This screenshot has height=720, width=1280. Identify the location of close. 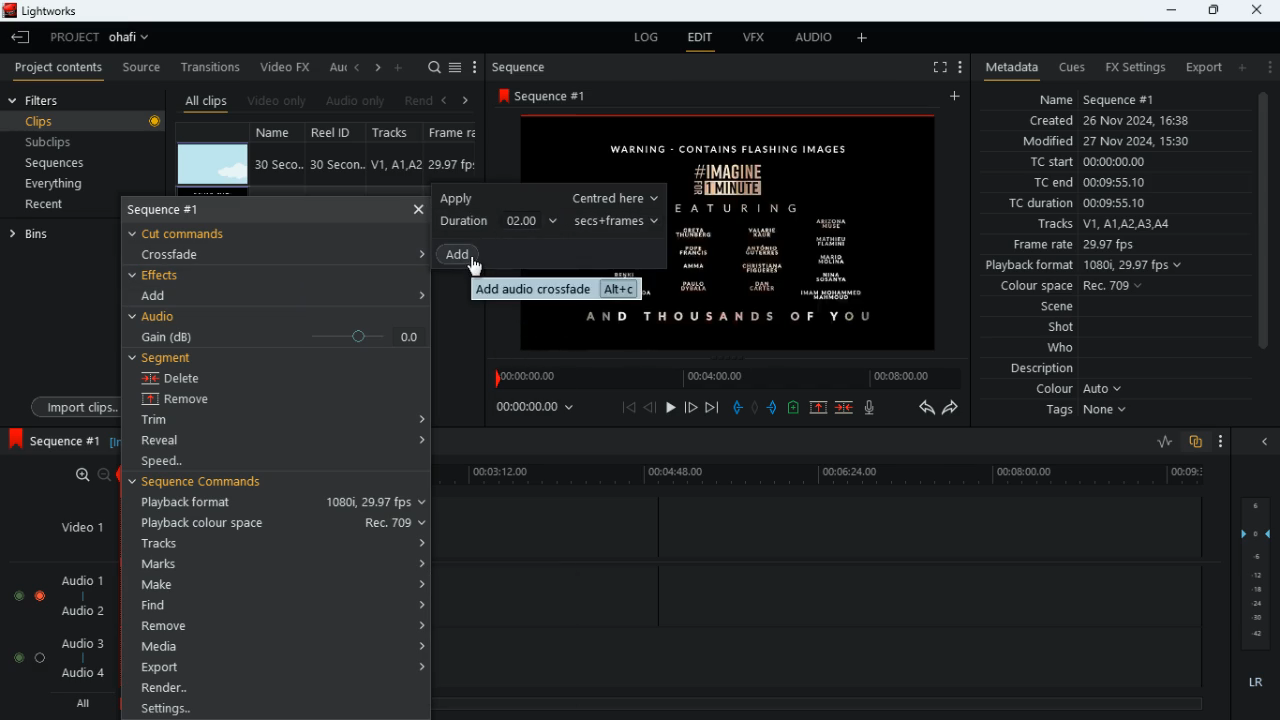
(1269, 443).